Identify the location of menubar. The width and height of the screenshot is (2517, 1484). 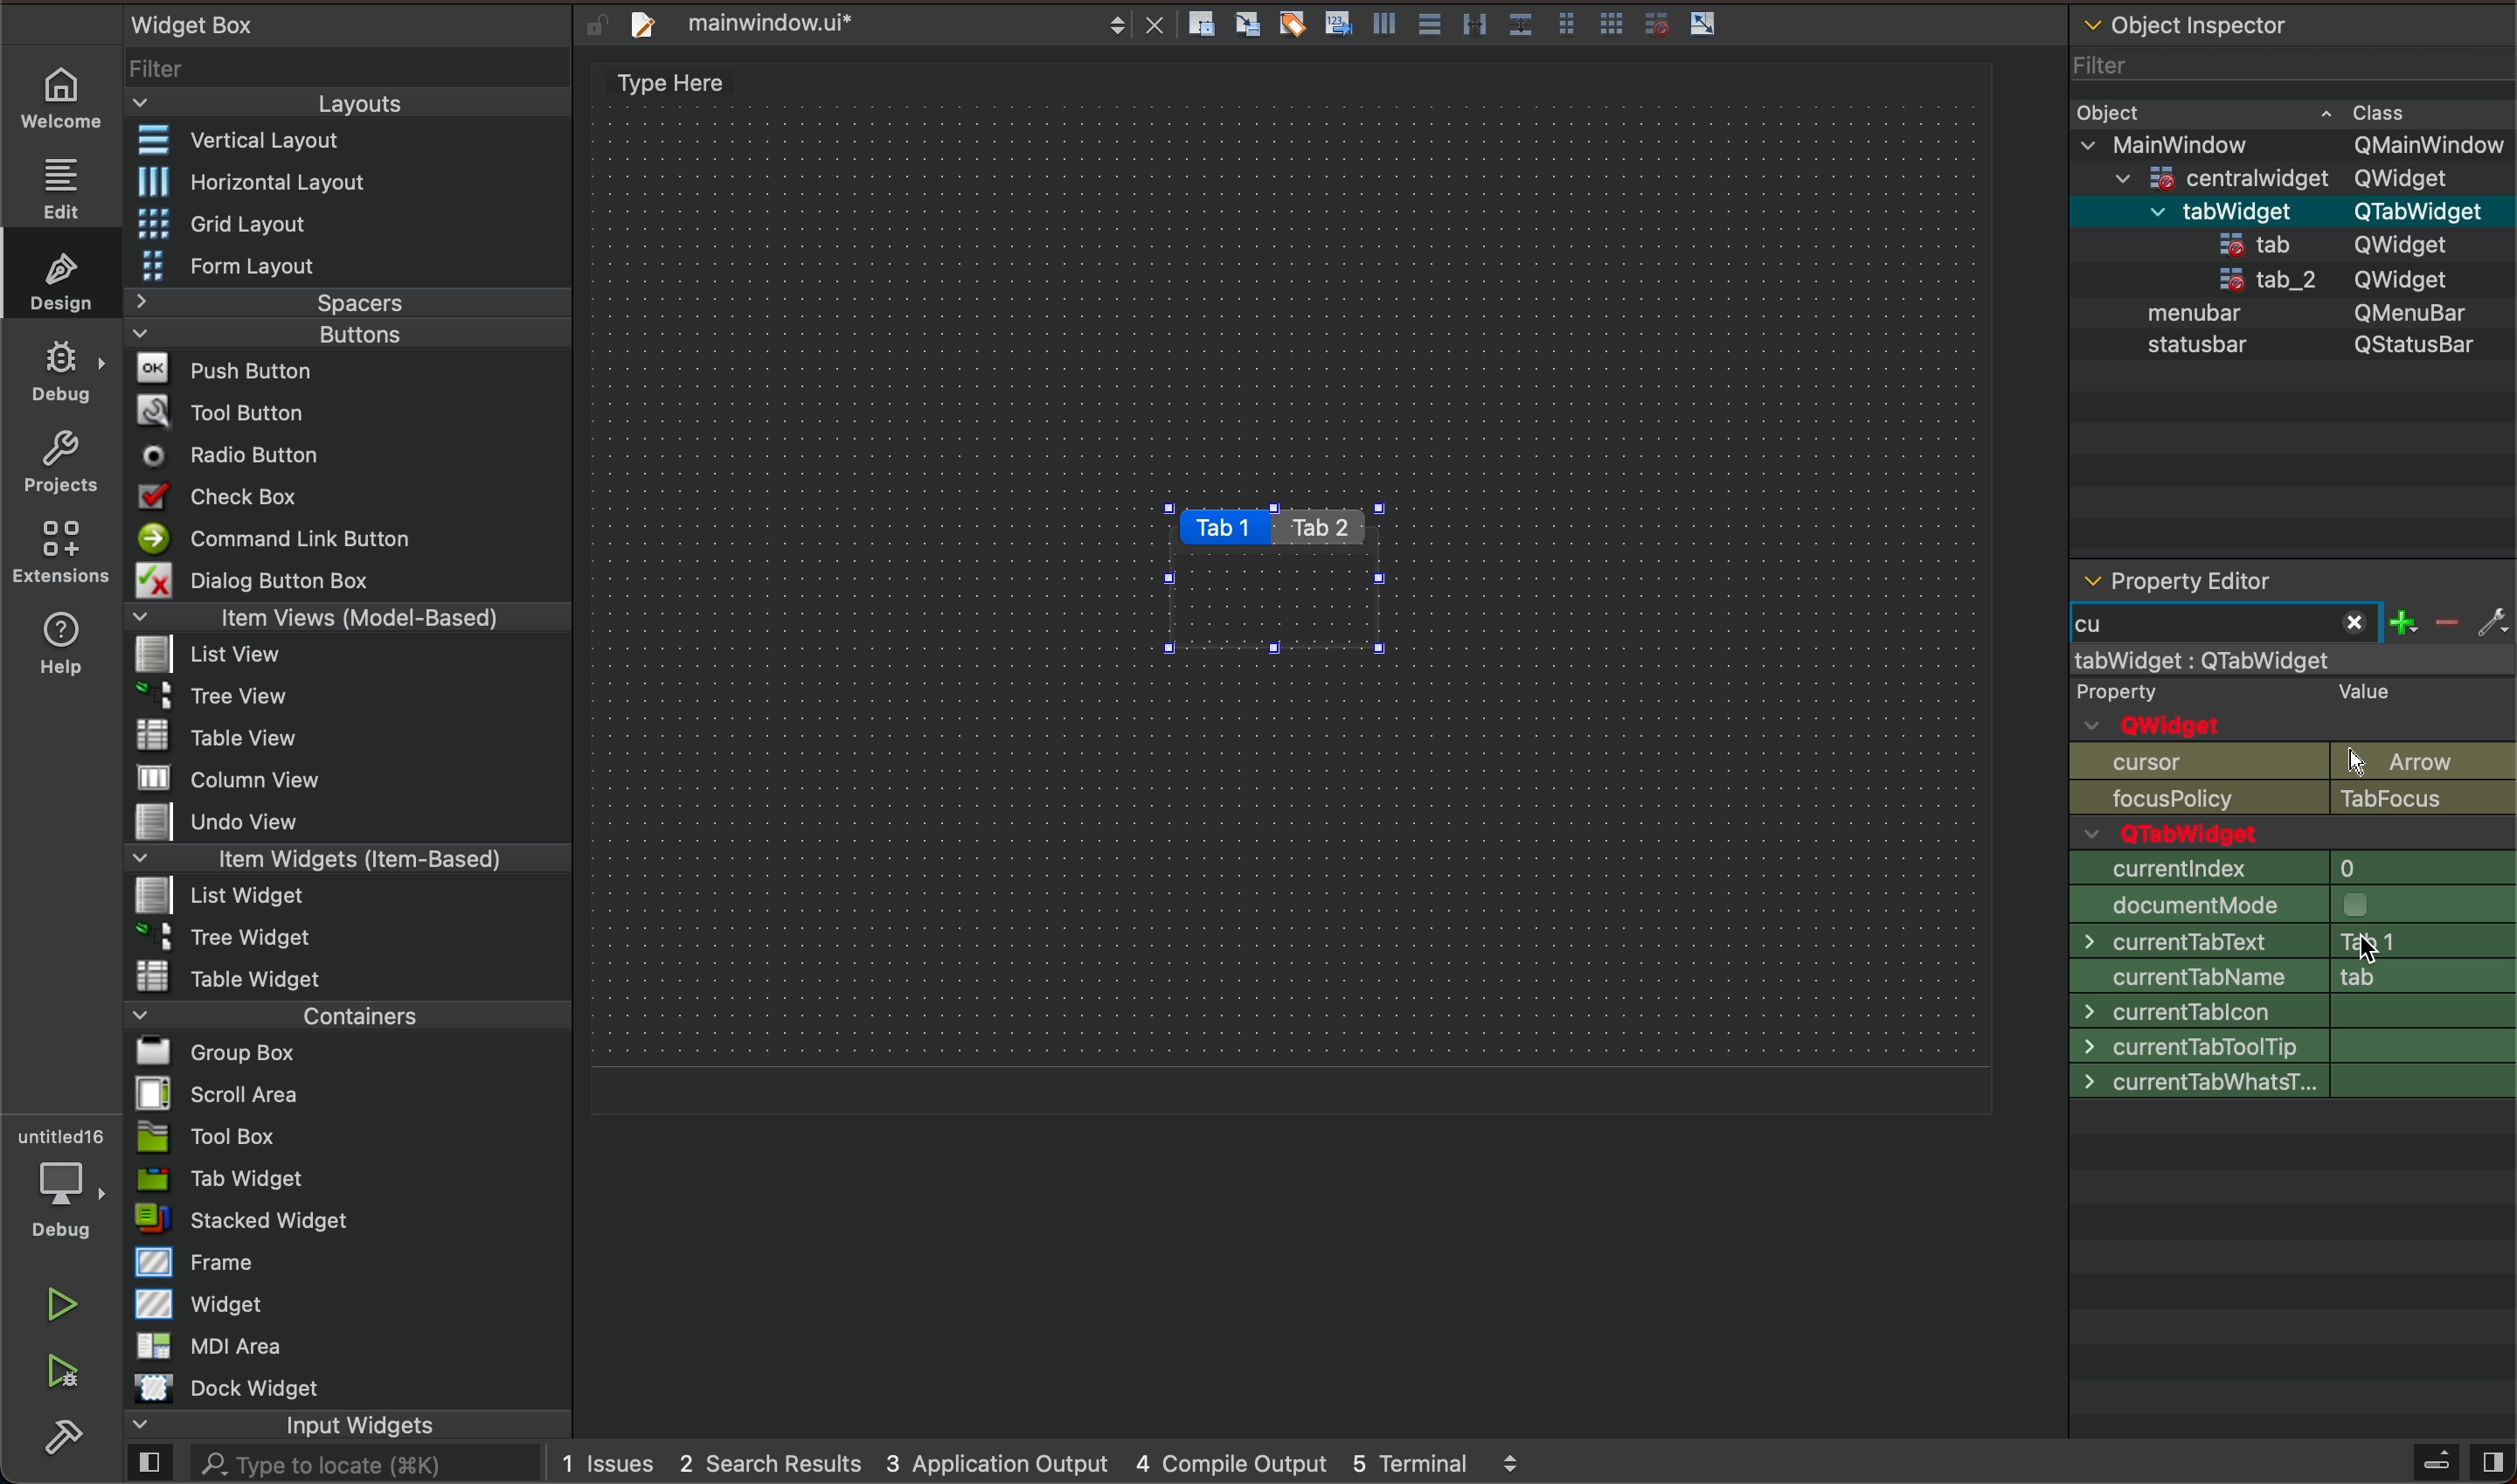
(2181, 316).